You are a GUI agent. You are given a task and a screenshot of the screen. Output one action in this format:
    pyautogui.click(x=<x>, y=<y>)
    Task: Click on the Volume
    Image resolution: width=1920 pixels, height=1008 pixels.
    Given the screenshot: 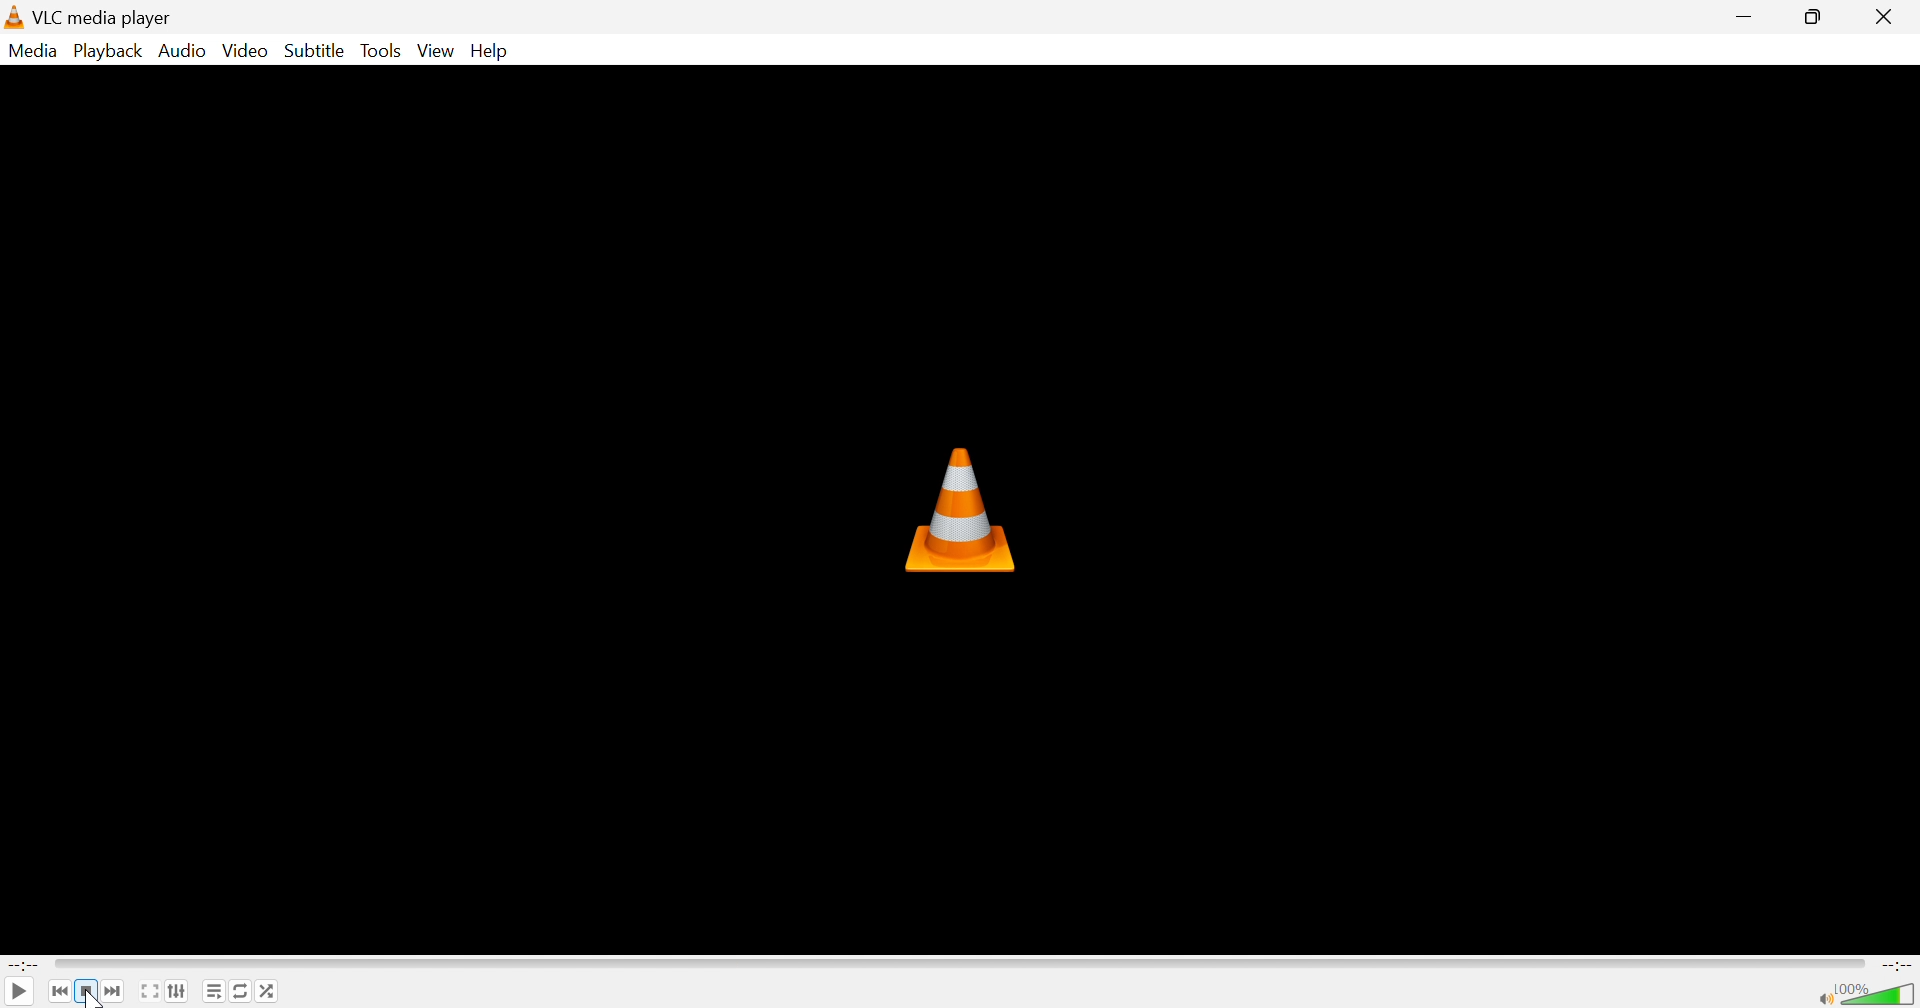 What is the action you would take?
    pyautogui.click(x=1876, y=992)
    